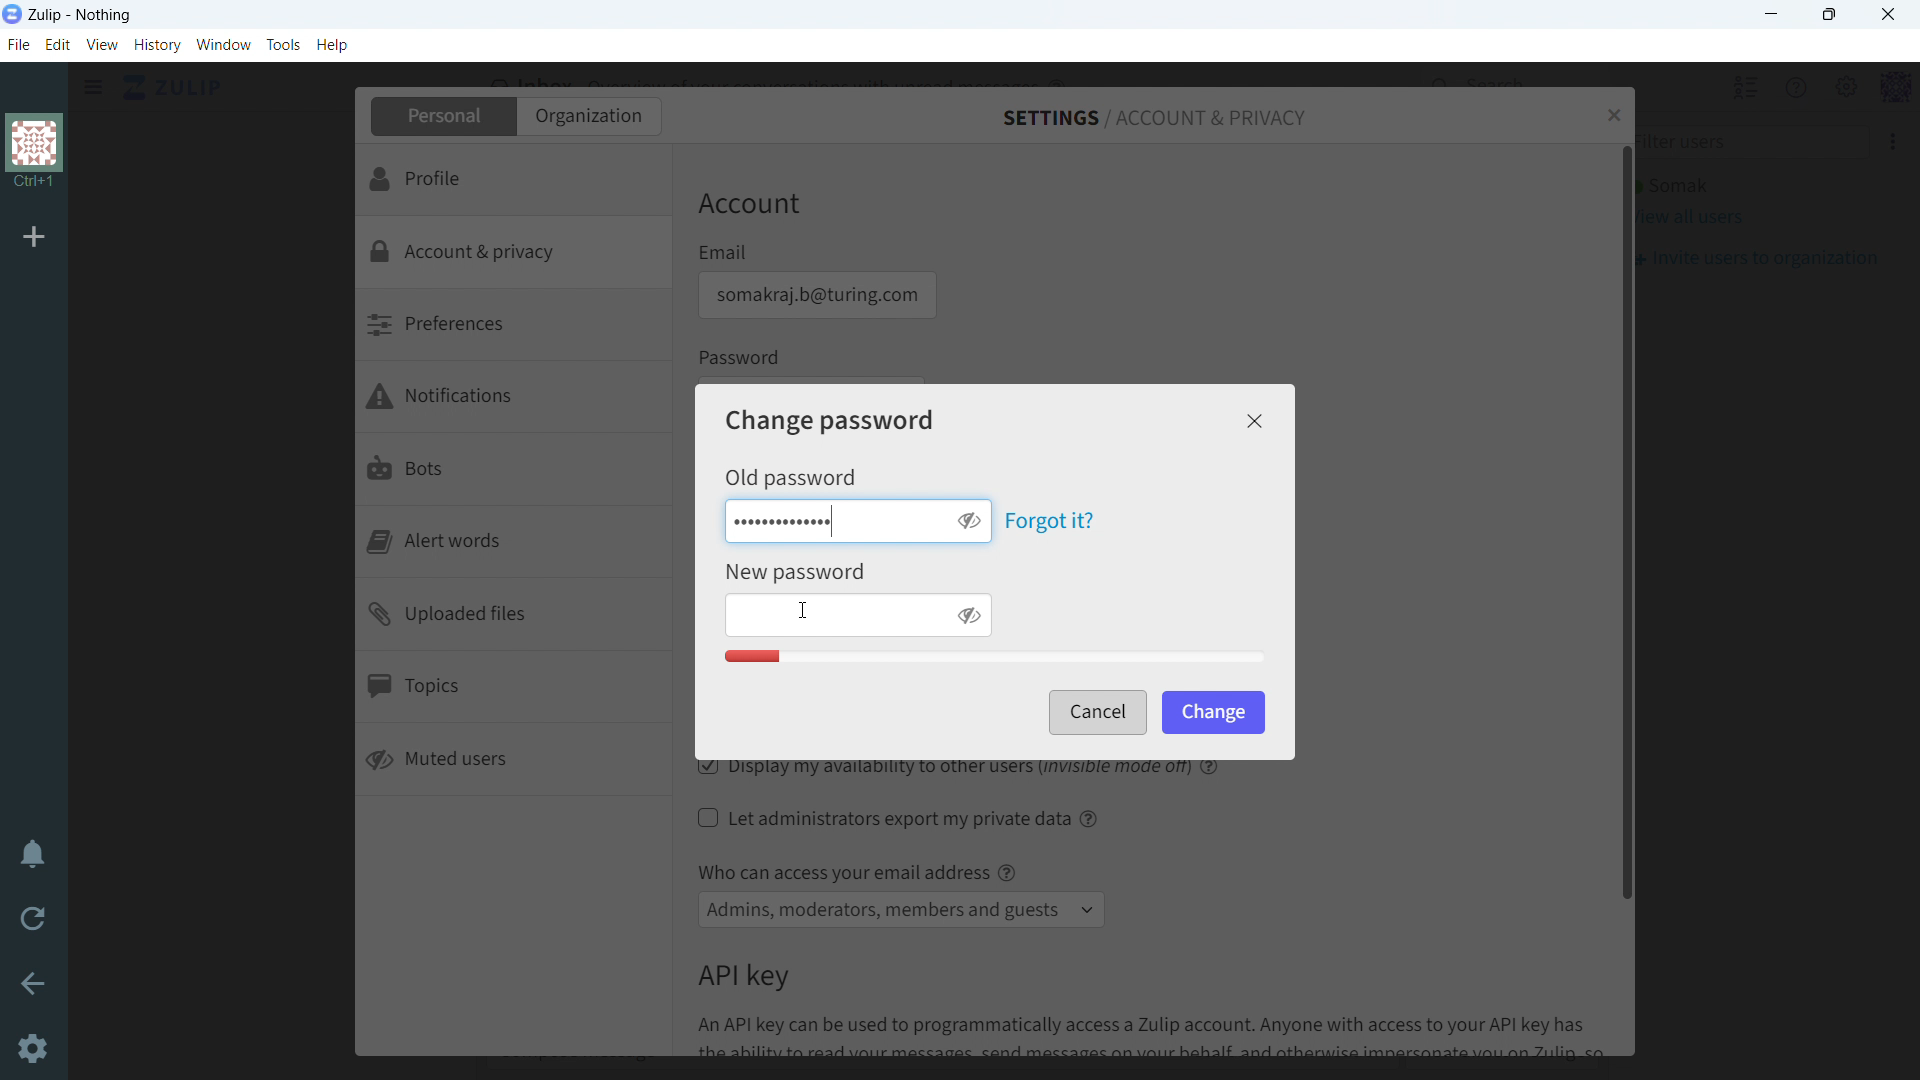  Describe the element at coordinates (441, 116) in the screenshot. I see `personal` at that location.